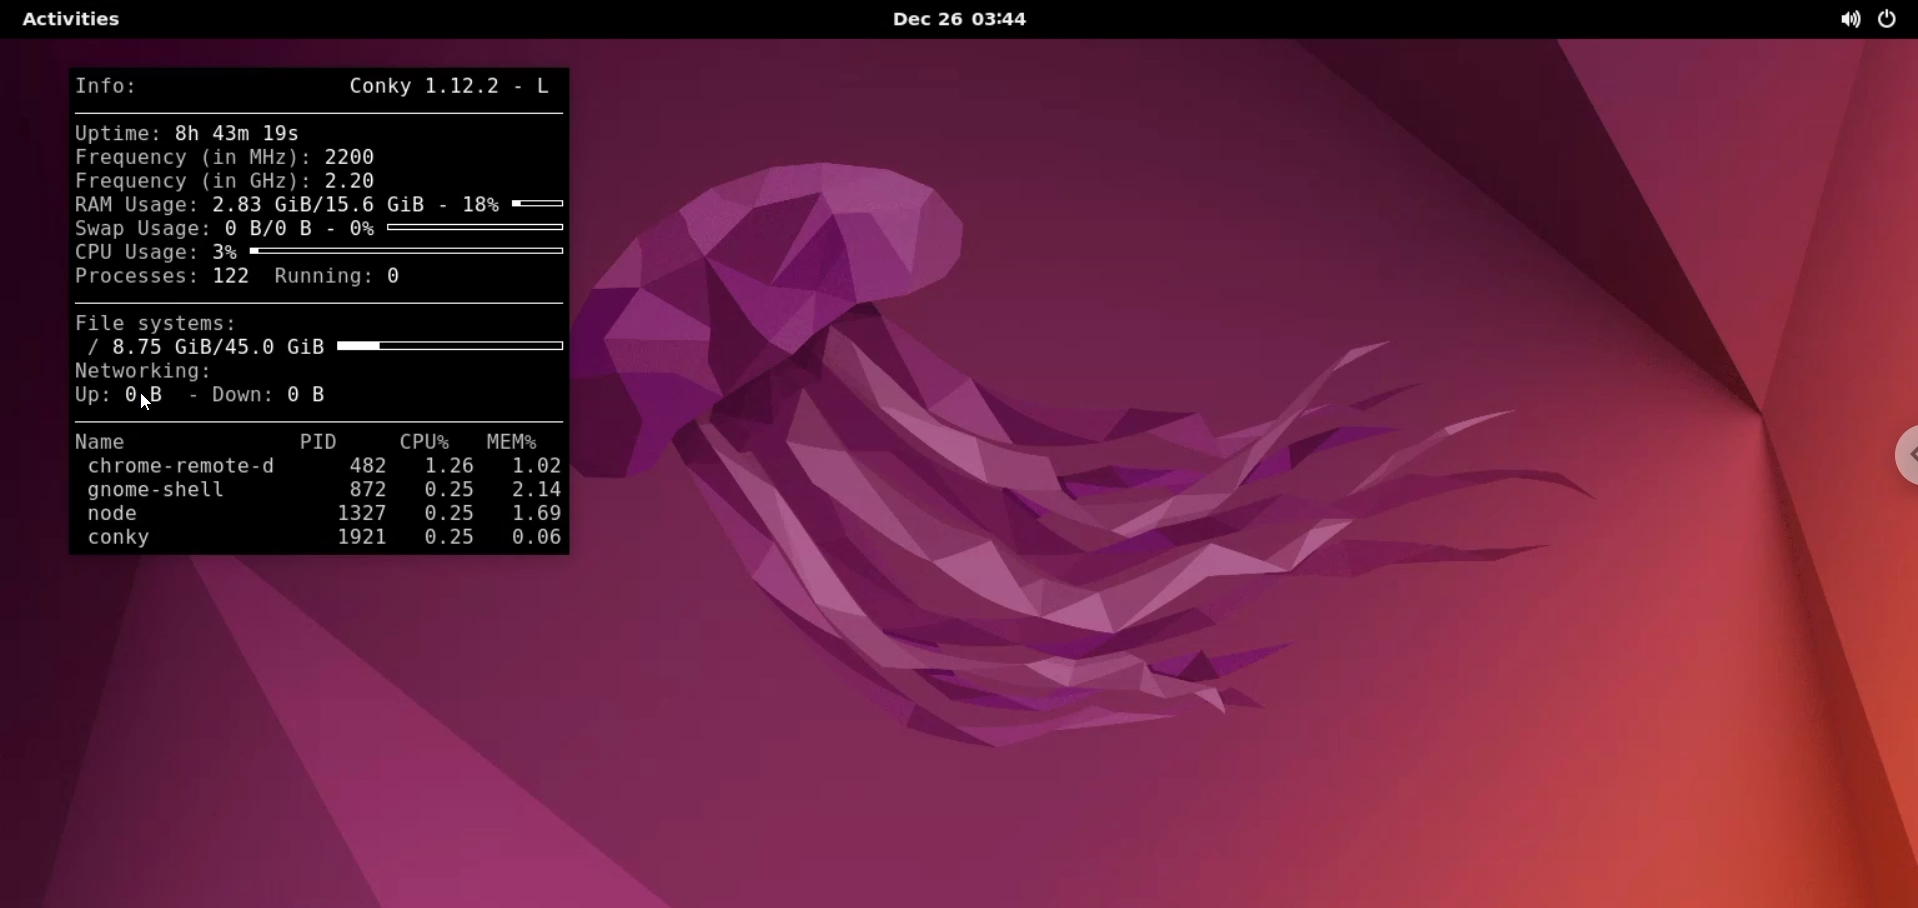 Image resolution: width=1918 pixels, height=908 pixels. Describe the element at coordinates (119, 131) in the screenshot. I see `Uptime:` at that location.